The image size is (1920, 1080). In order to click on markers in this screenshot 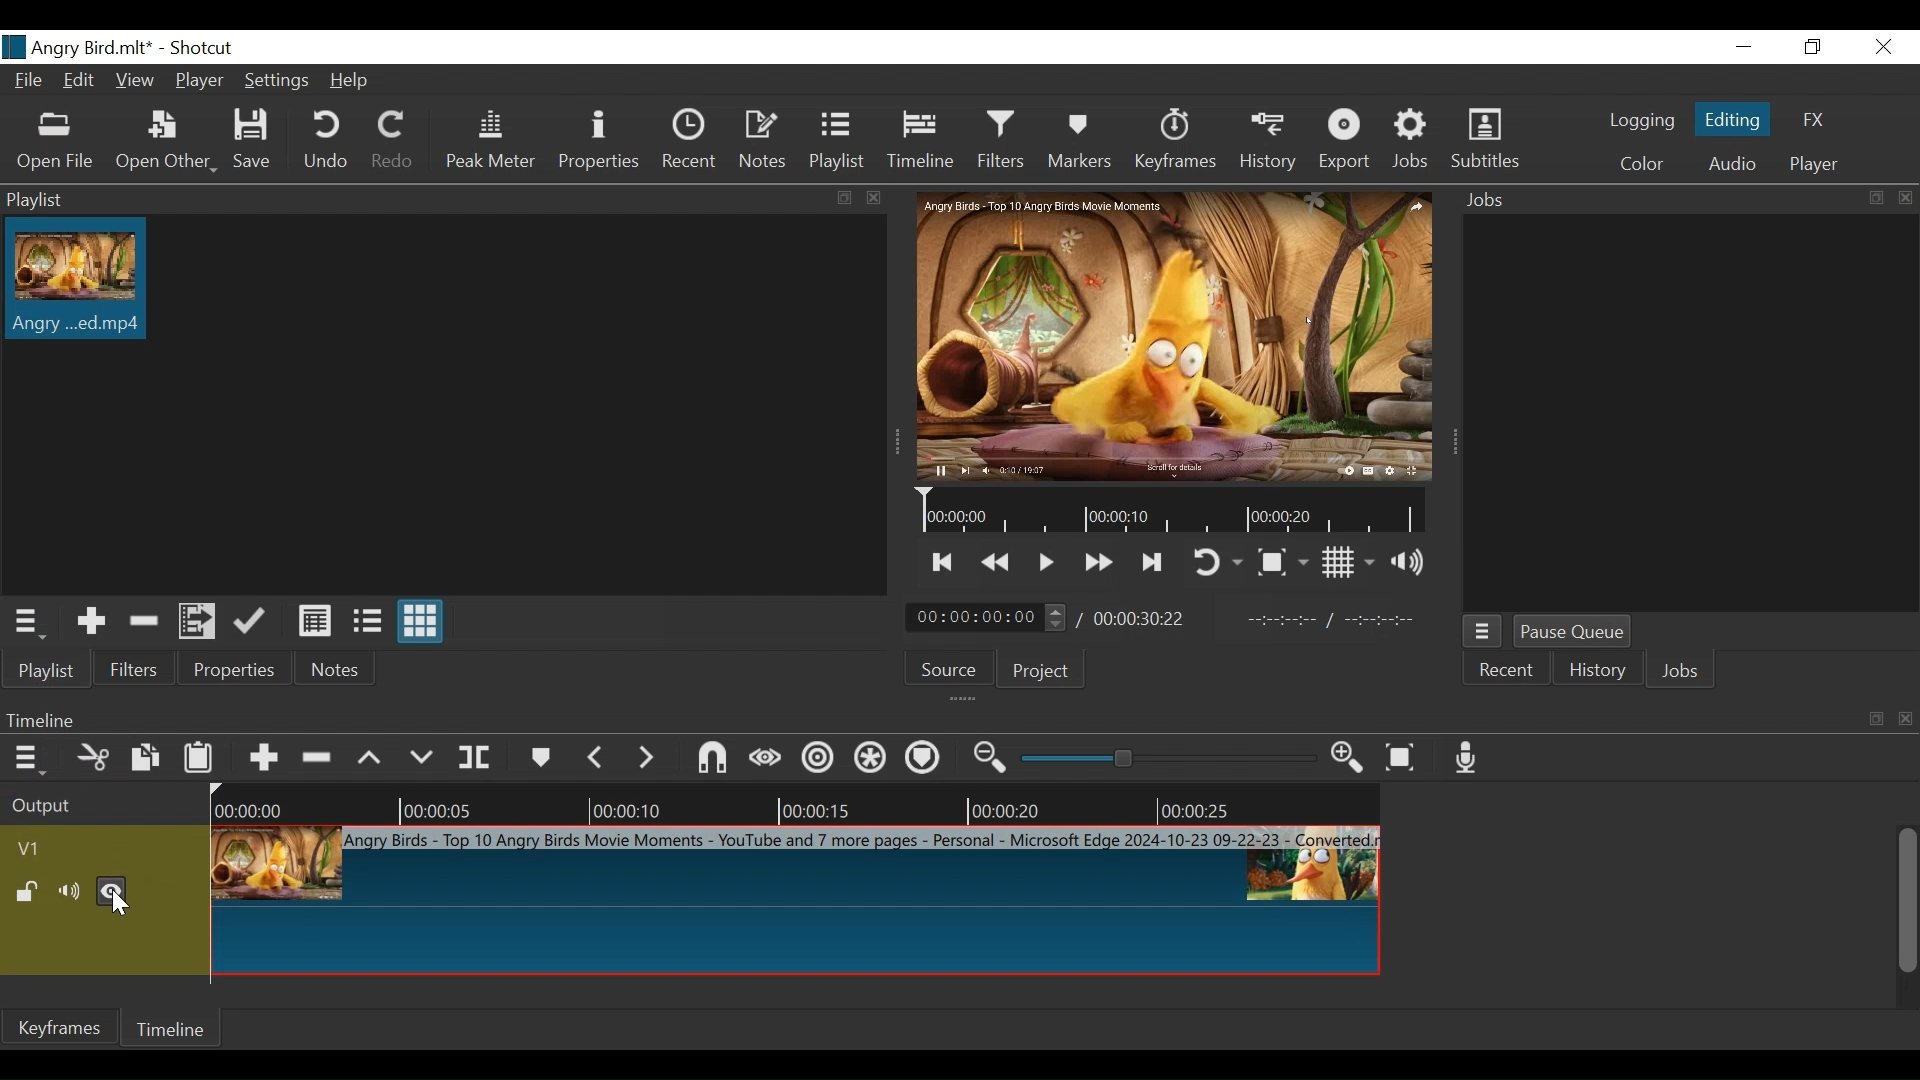, I will do `click(539, 757)`.